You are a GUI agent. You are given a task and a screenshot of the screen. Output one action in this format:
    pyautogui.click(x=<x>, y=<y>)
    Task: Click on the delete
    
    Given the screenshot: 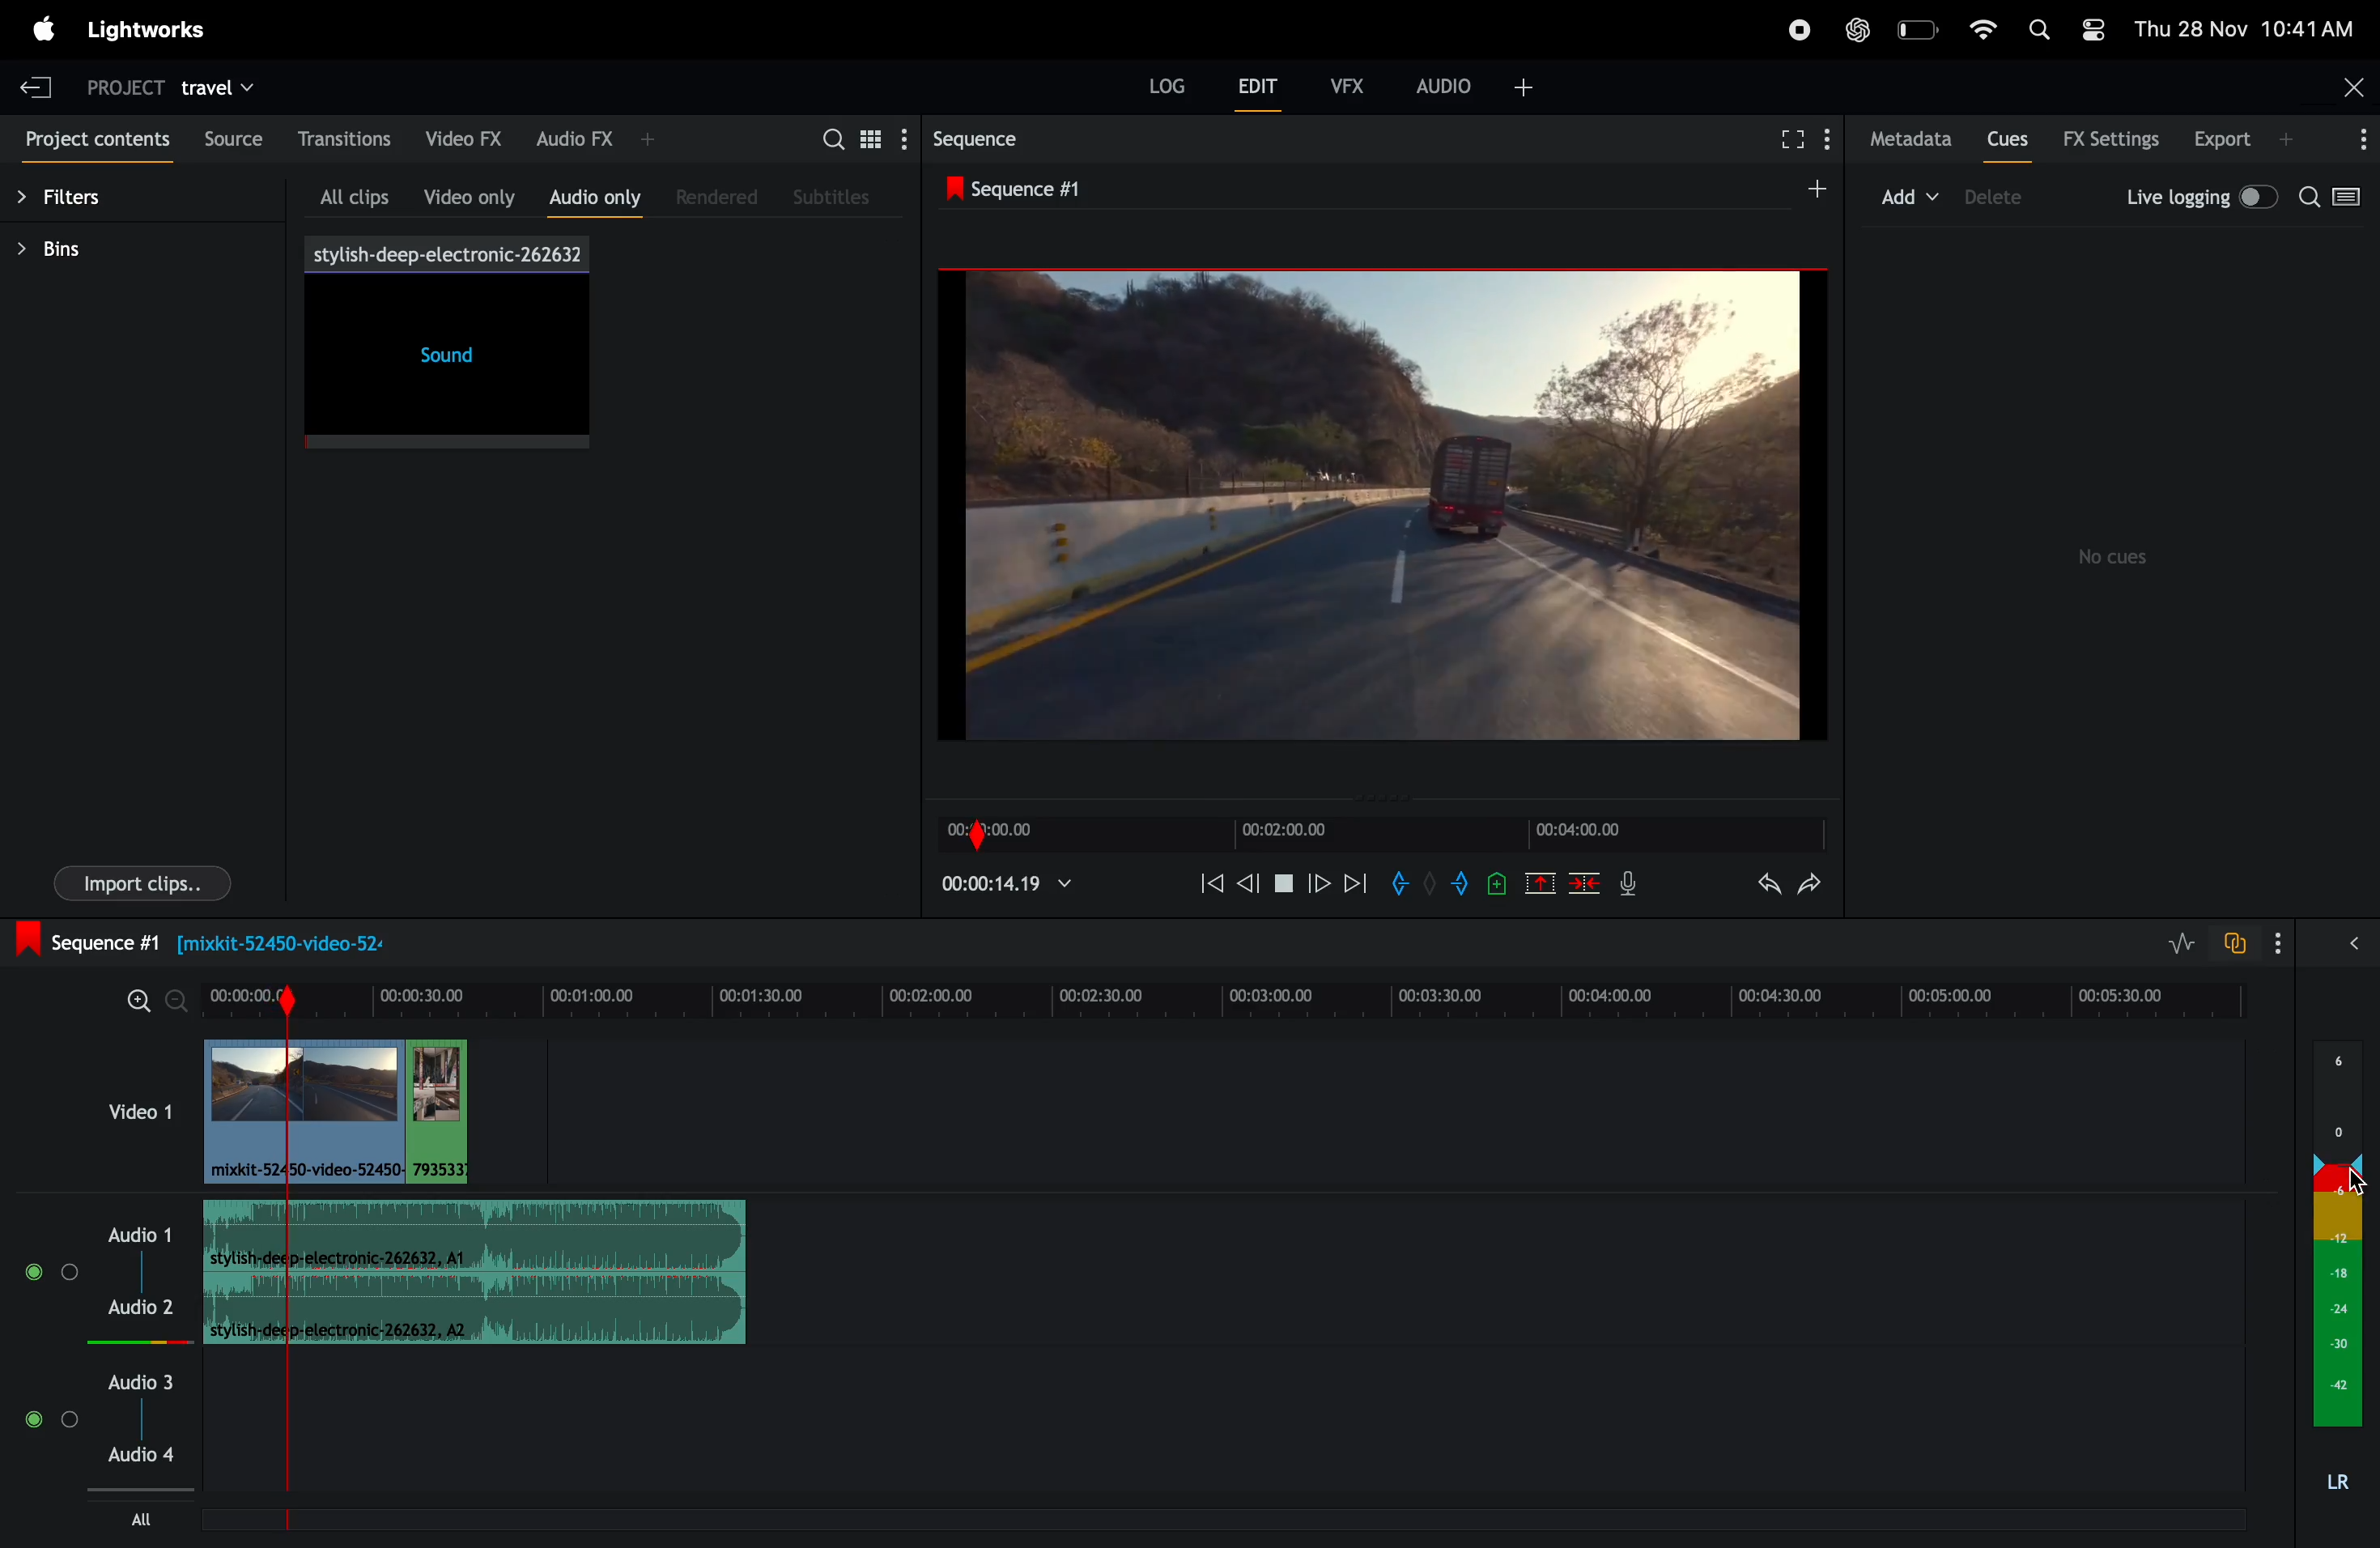 What is the action you would take?
    pyautogui.click(x=1580, y=886)
    